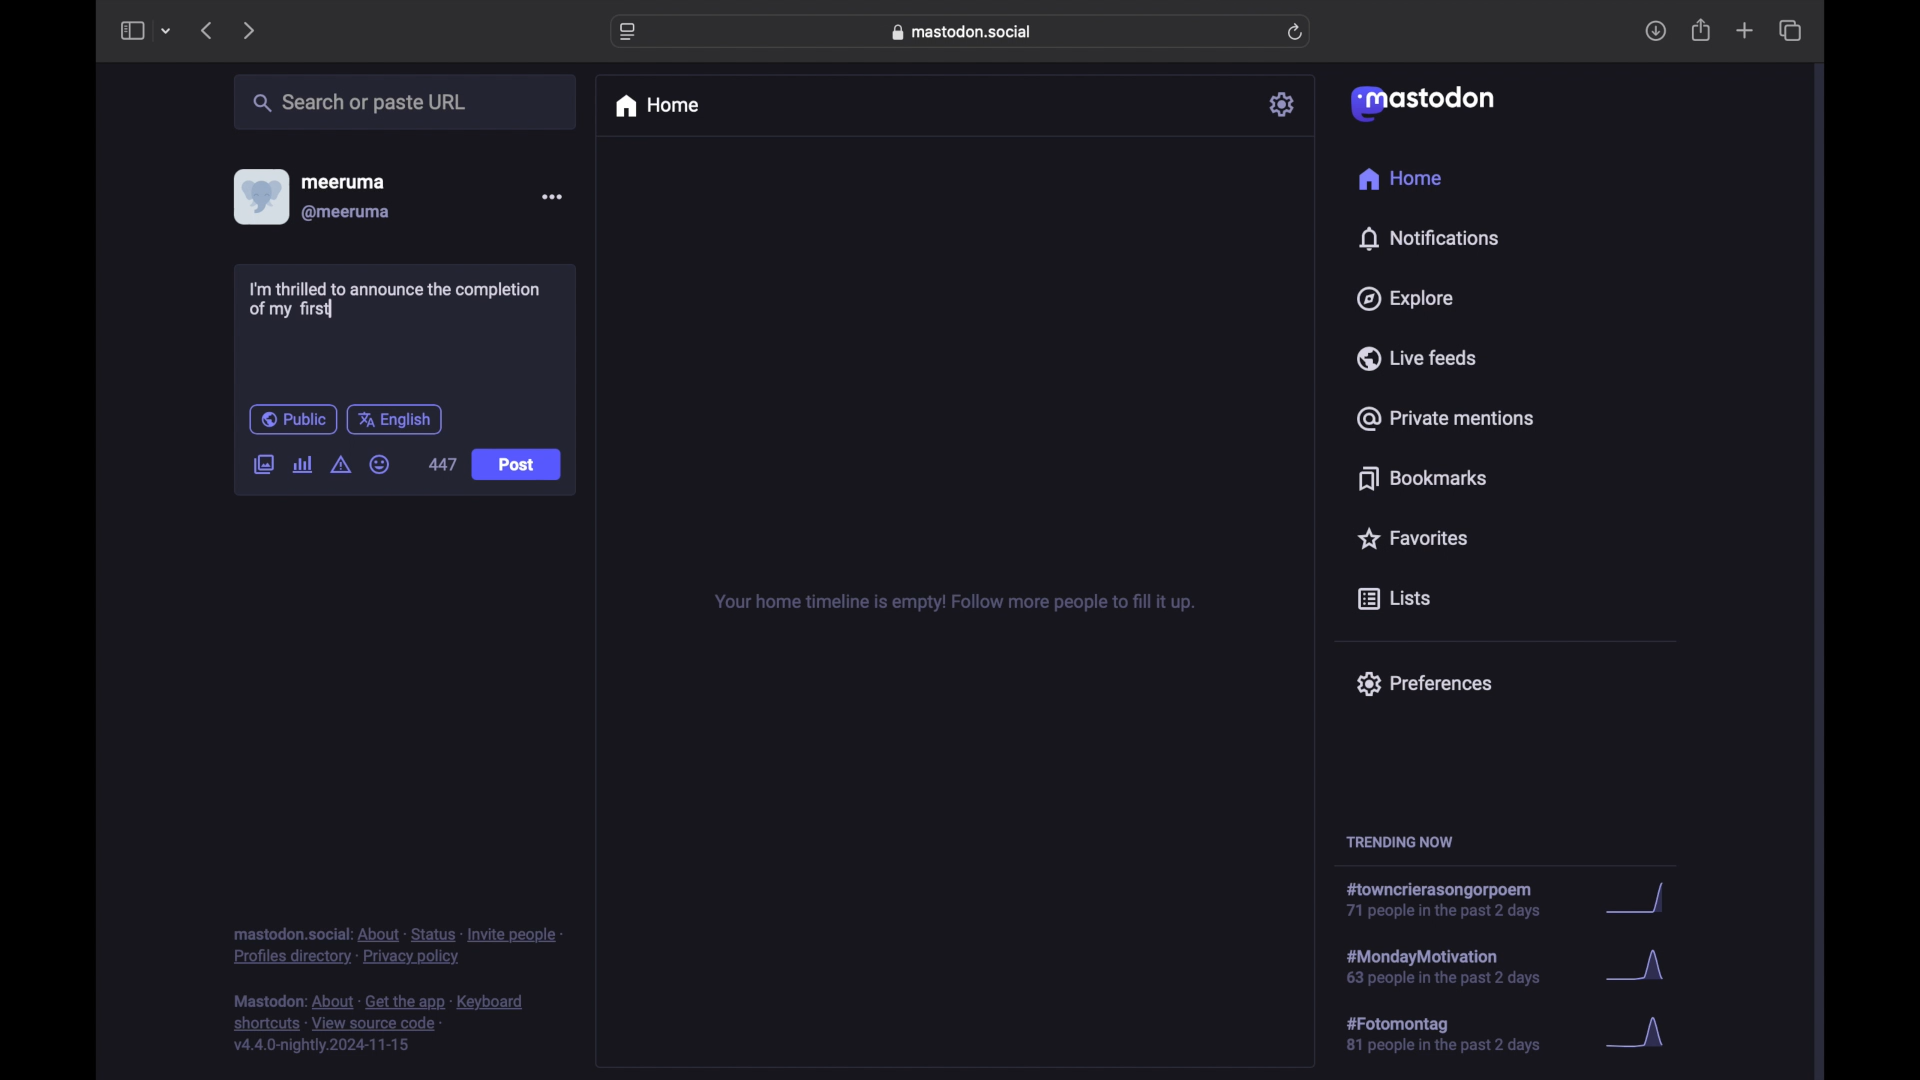 The image size is (1920, 1080). I want to click on bookmarks, so click(1426, 478).